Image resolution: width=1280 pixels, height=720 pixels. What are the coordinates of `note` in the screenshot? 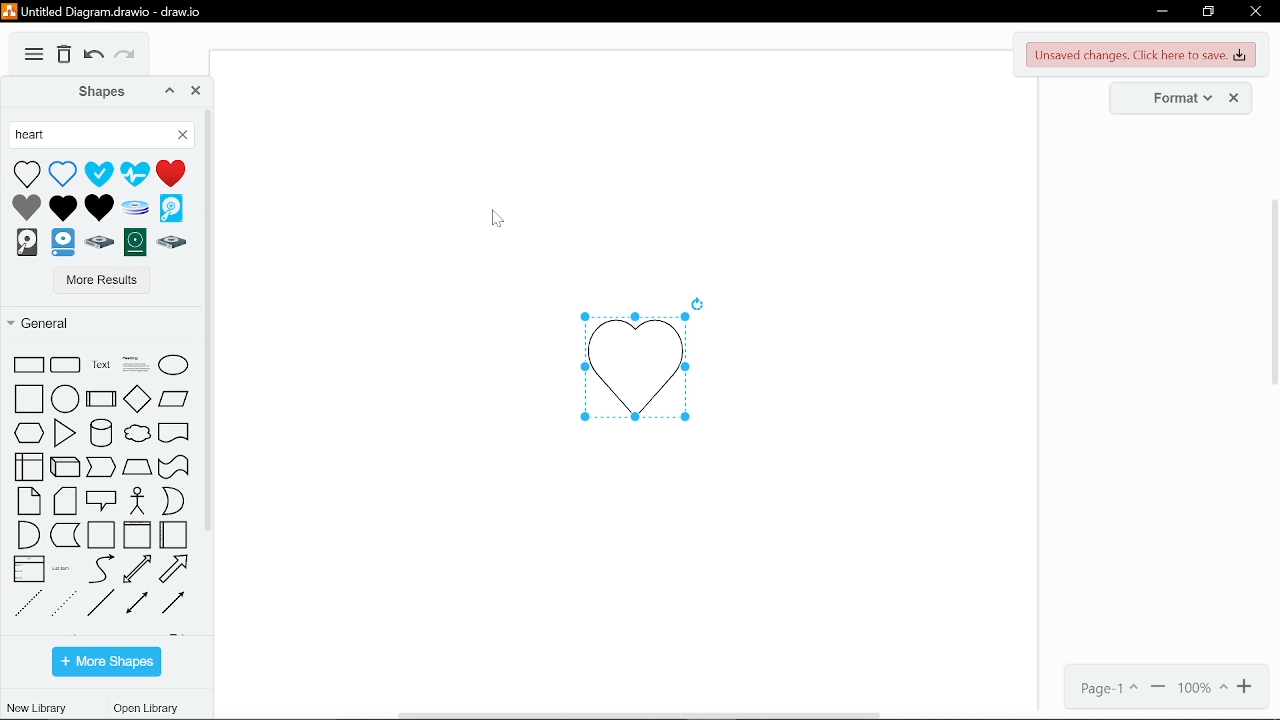 It's located at (30, 501).